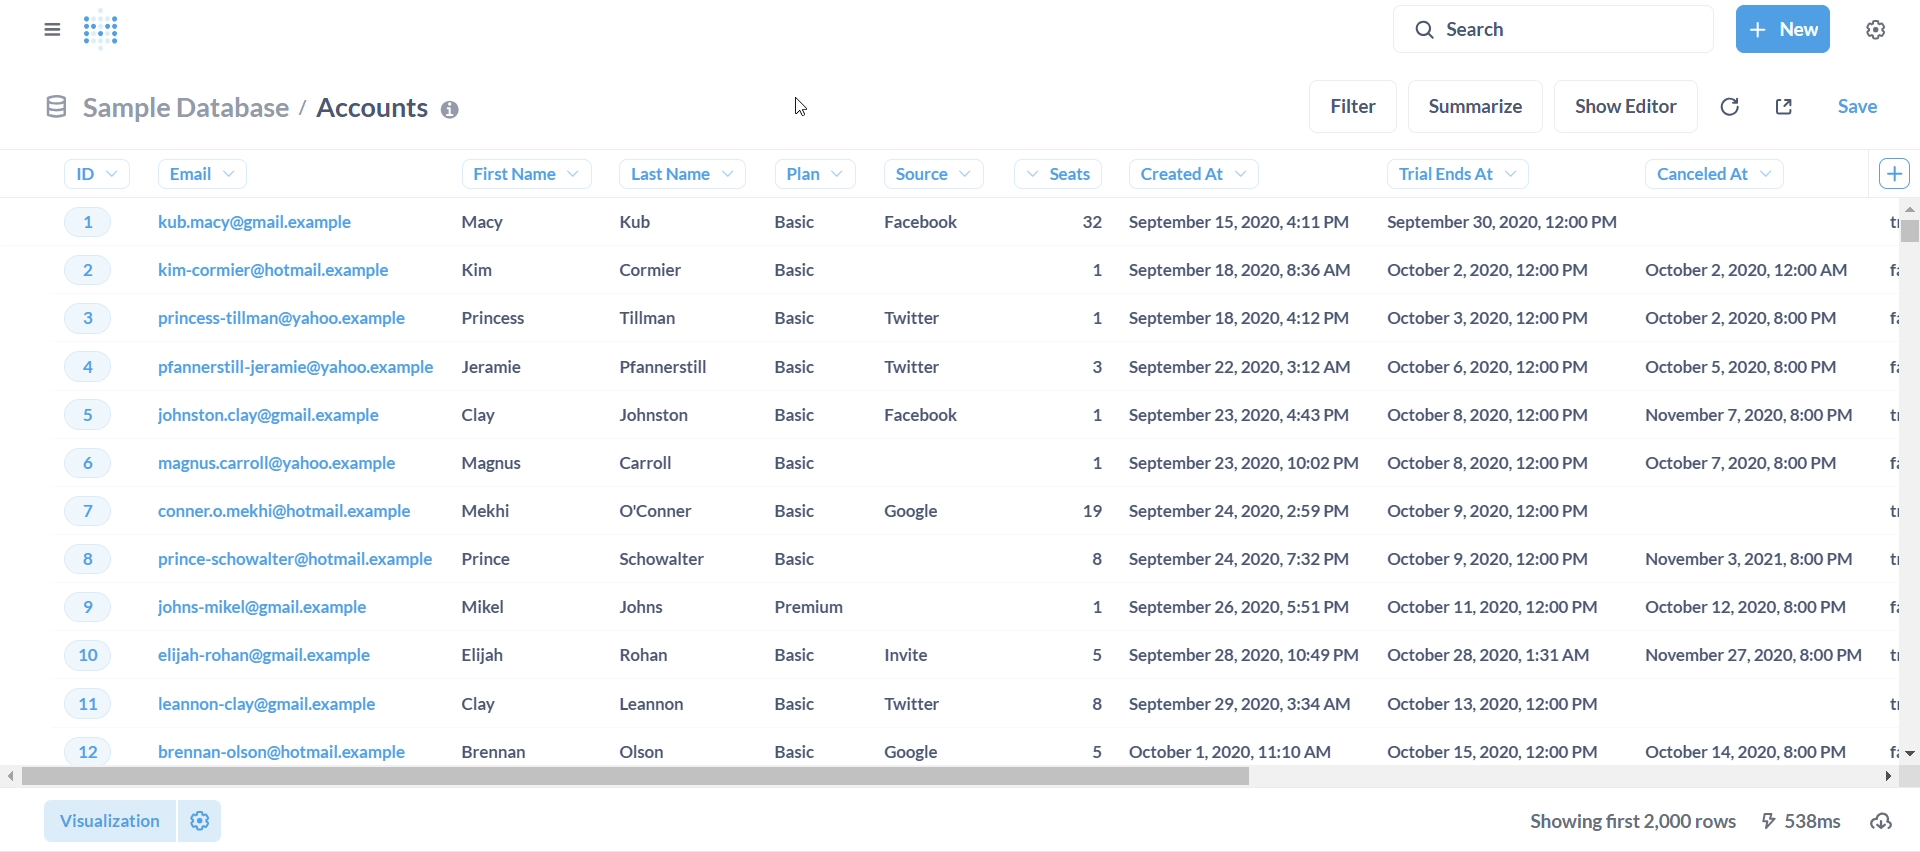 The height and width of the screenshot is (852, 1920). Describe the element at coordinates (1624, 822) in the screenshot. I see `showing first 2000 rows` at that location.